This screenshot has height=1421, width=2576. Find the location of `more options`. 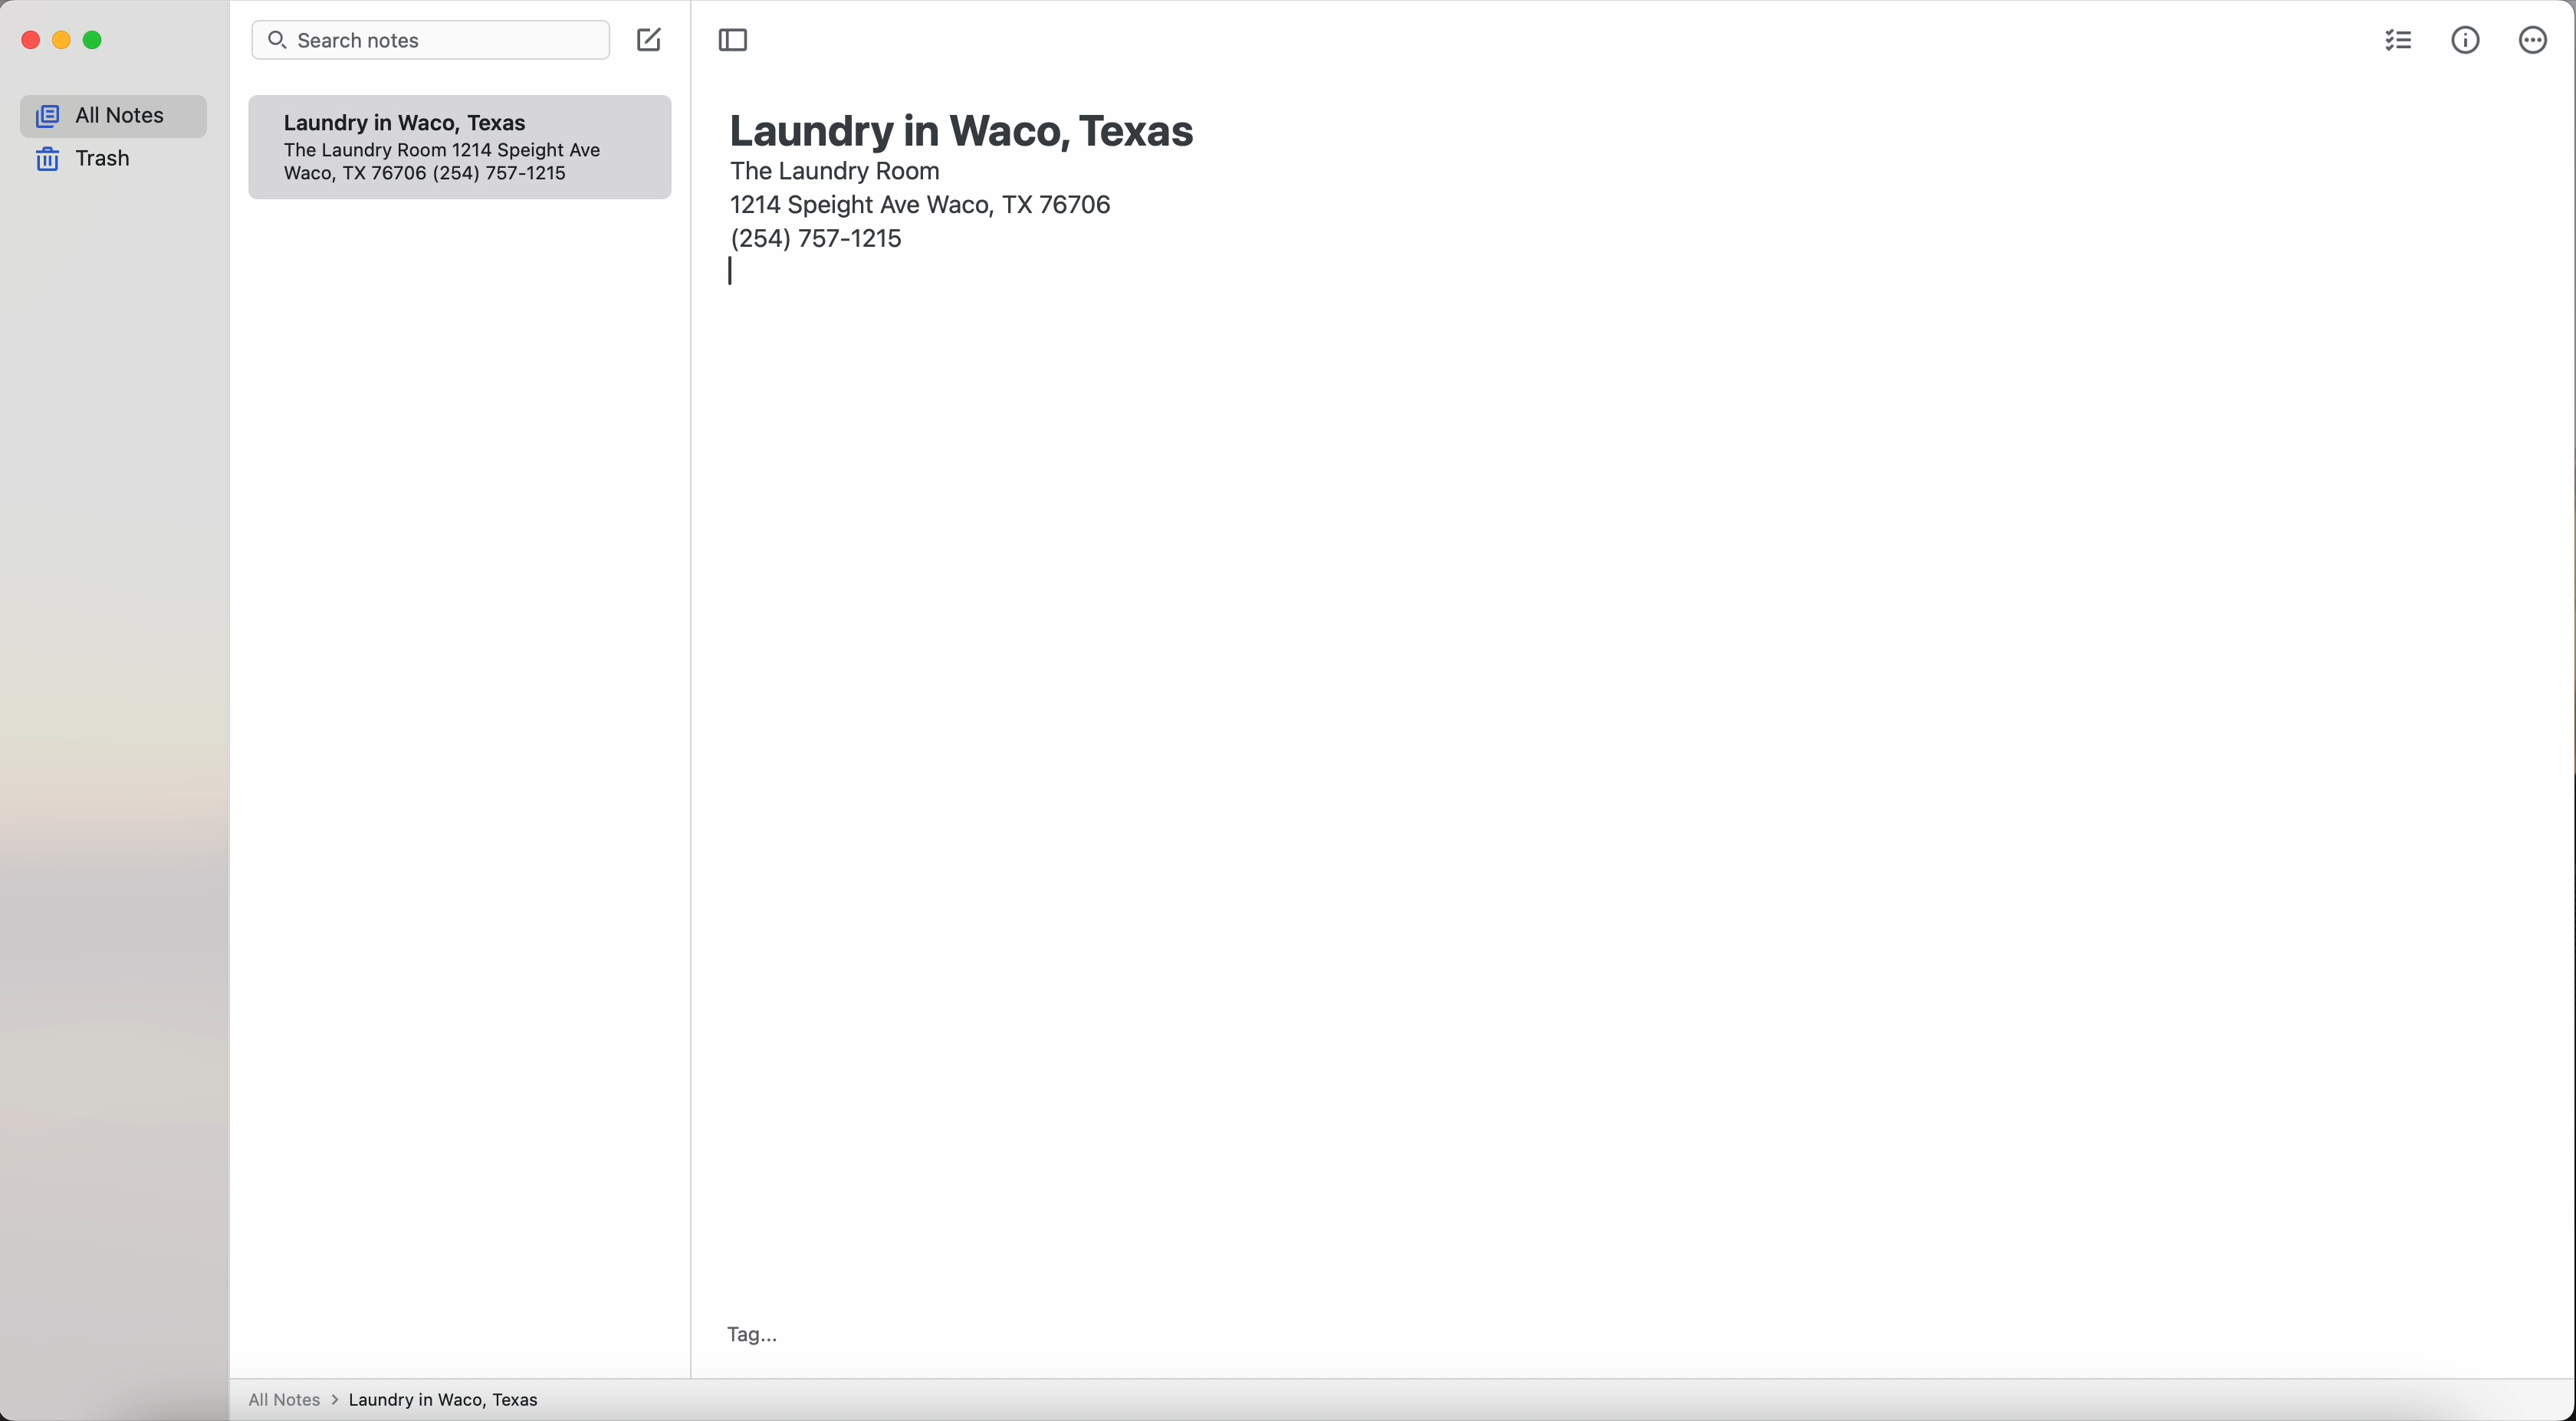

more options is located at coordinates (2531, 41).